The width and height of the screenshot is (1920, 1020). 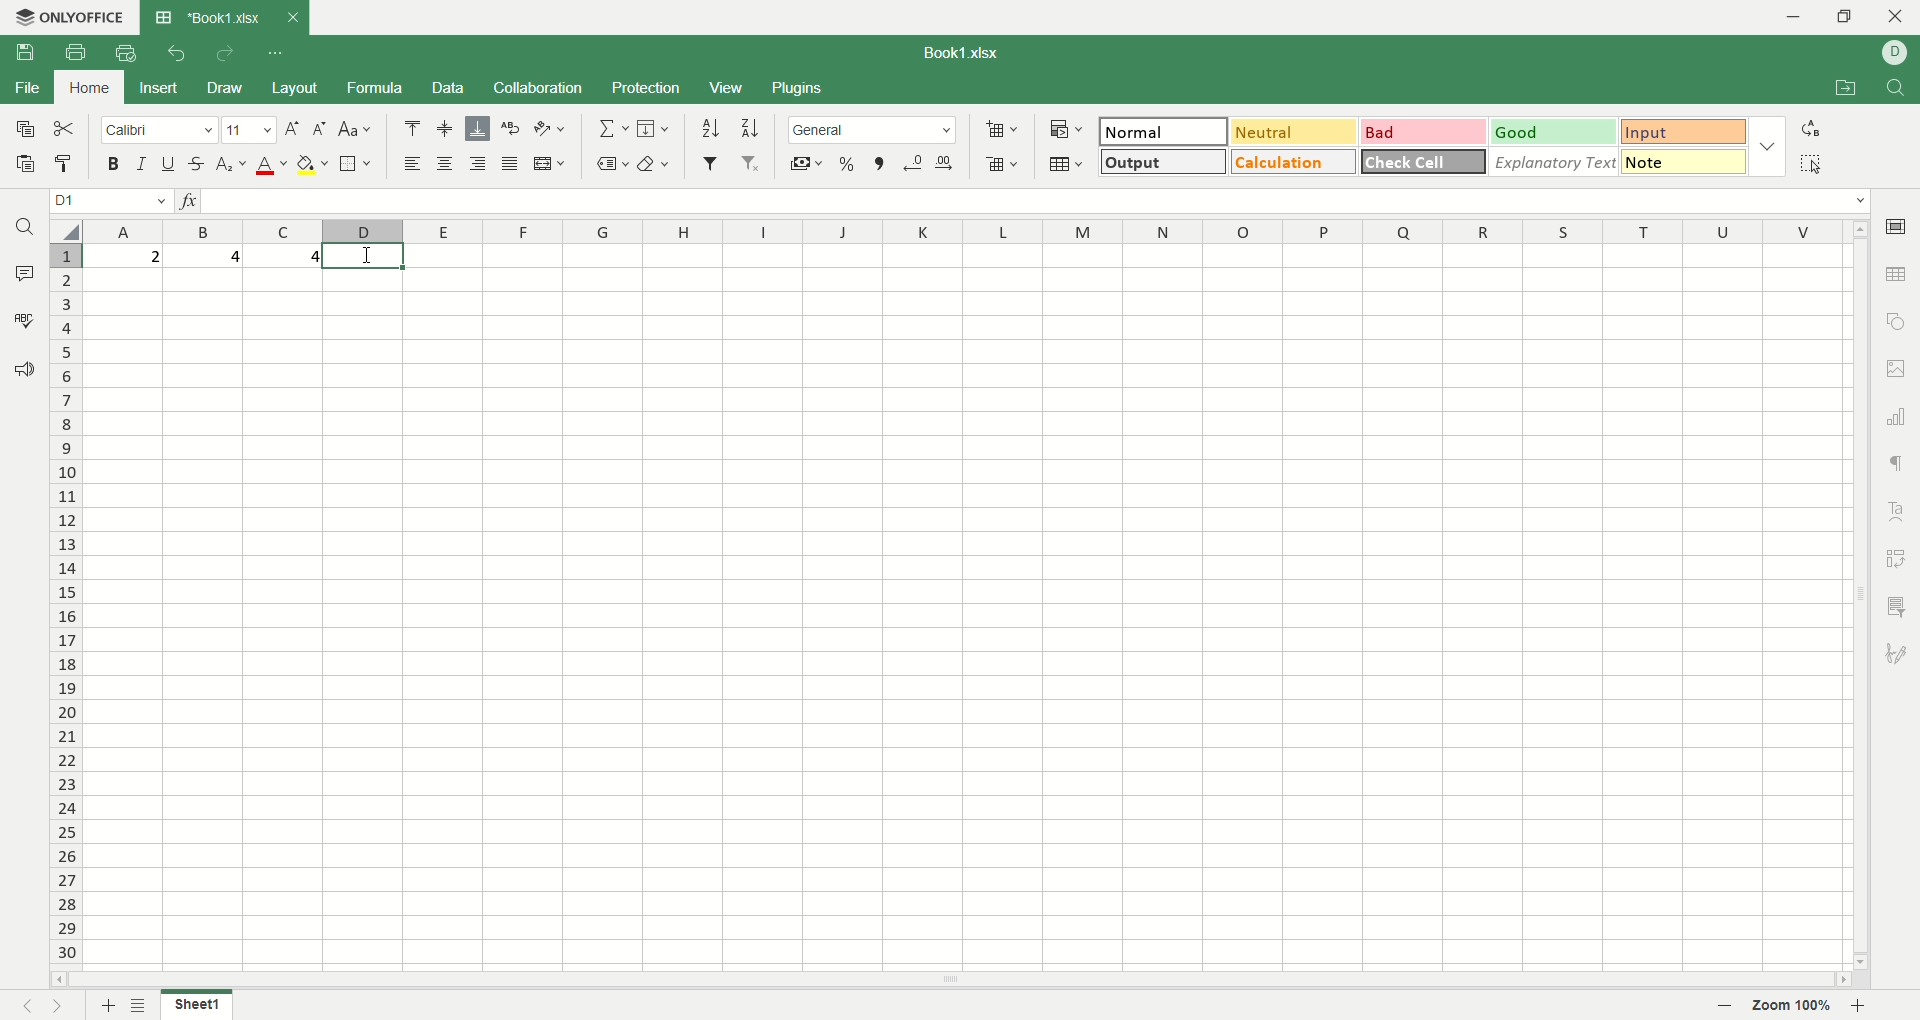 I want to click on plugins, so click(x=796, y=88).